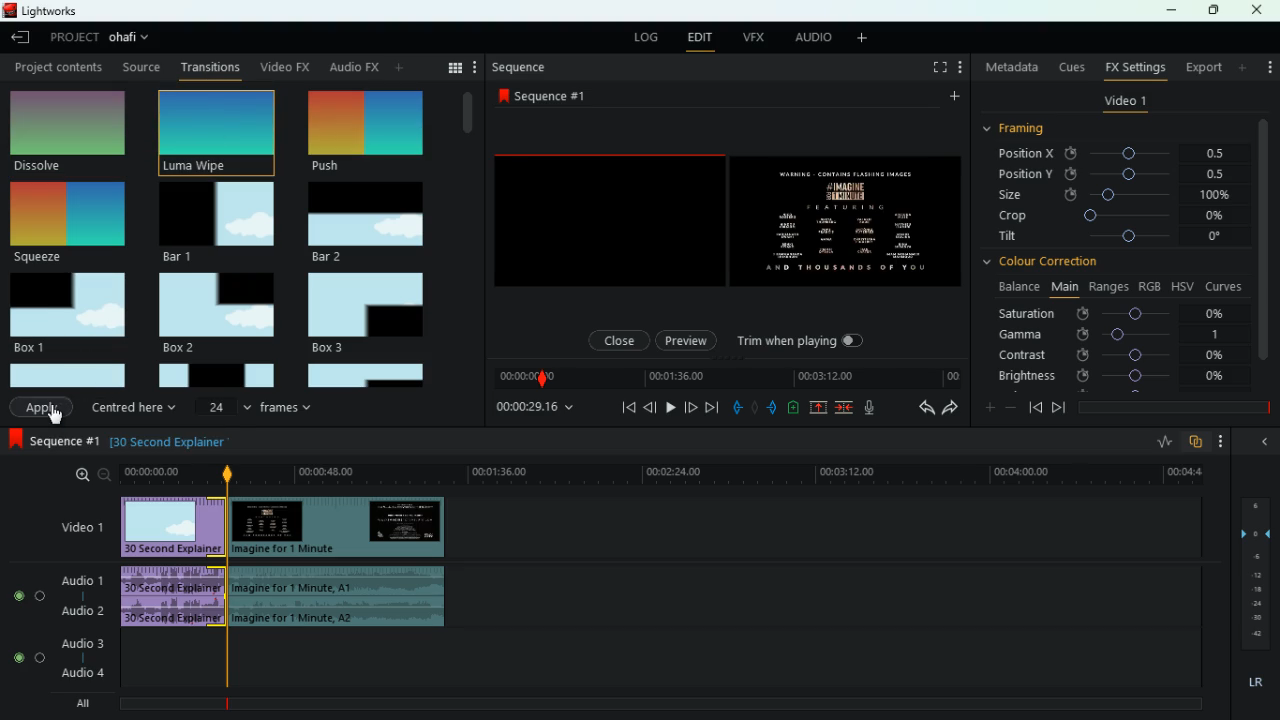 This screenshot has width=1280, height=720. I want to click on framing, so click(1026, 129).